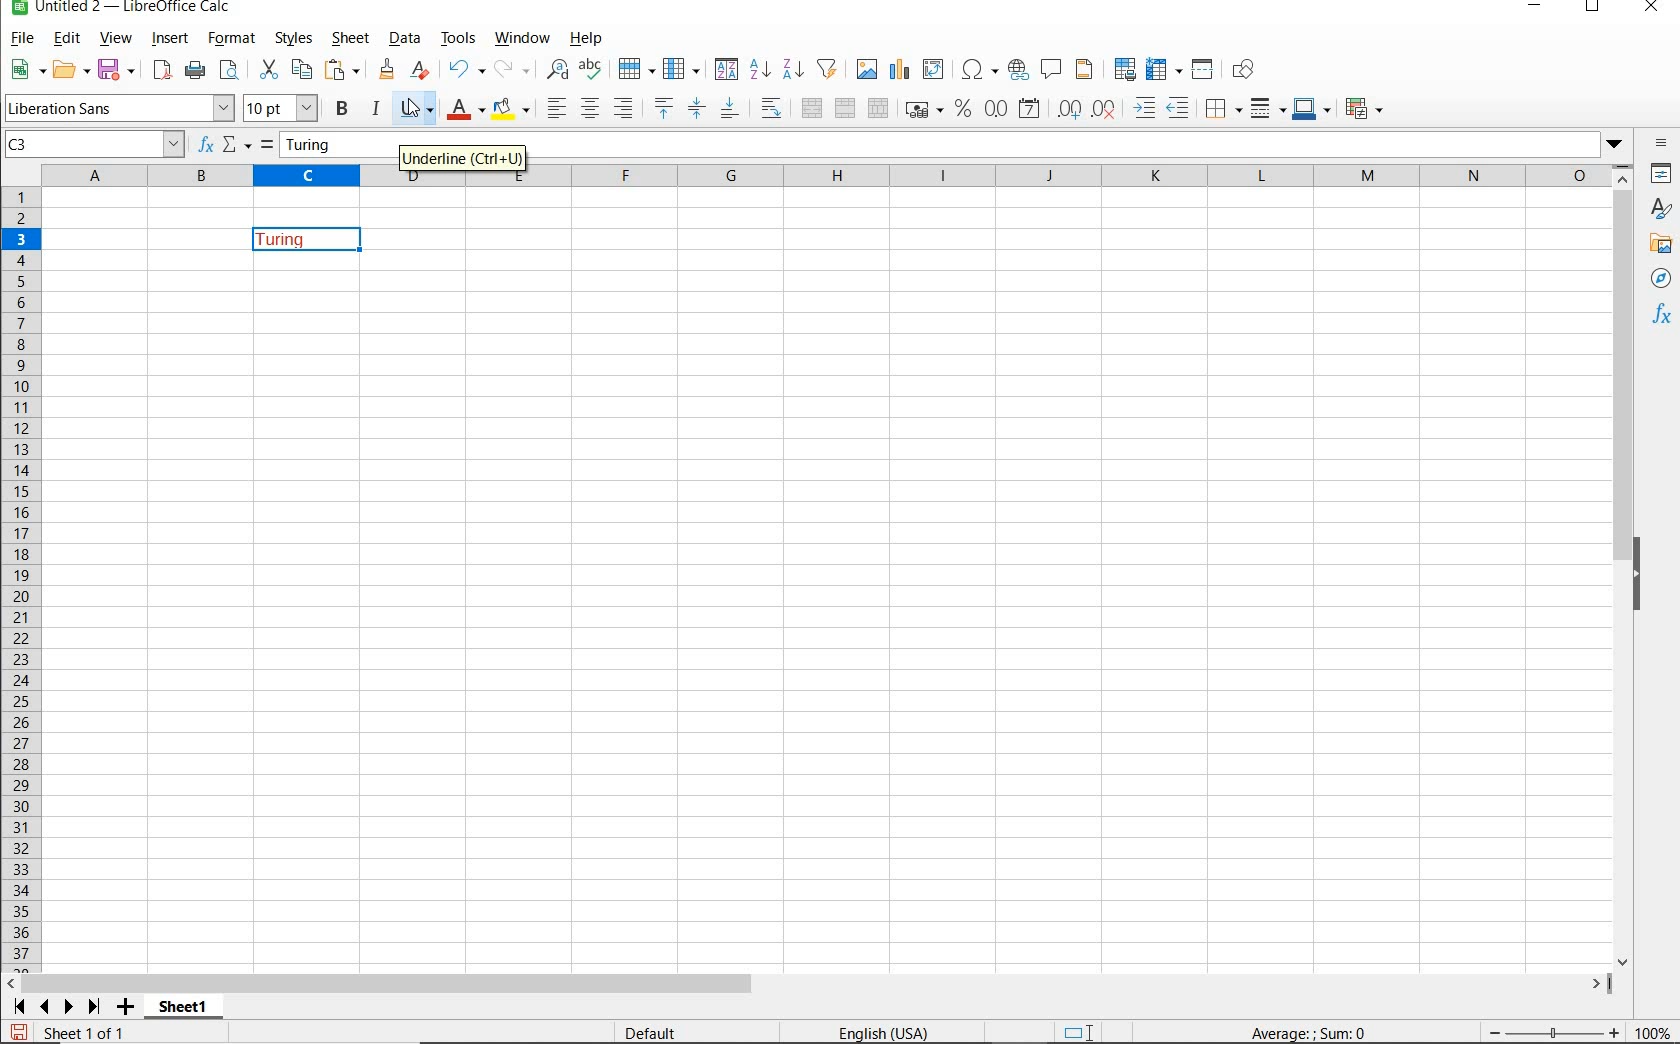 The height and width of the screenshot is (1044, 1680). I want to click on CLEAR FORMATTING, so click(388, 71).